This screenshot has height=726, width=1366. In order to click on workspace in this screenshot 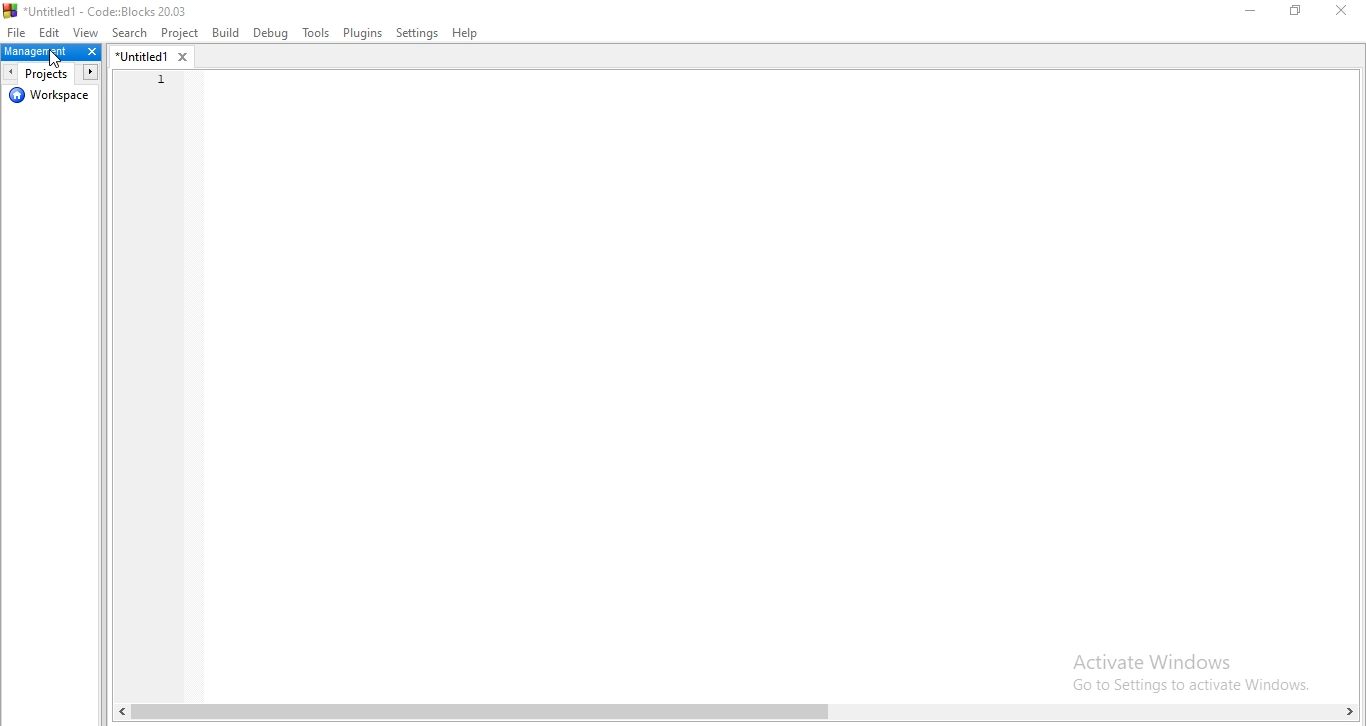, I will do `click(52, 99)`.